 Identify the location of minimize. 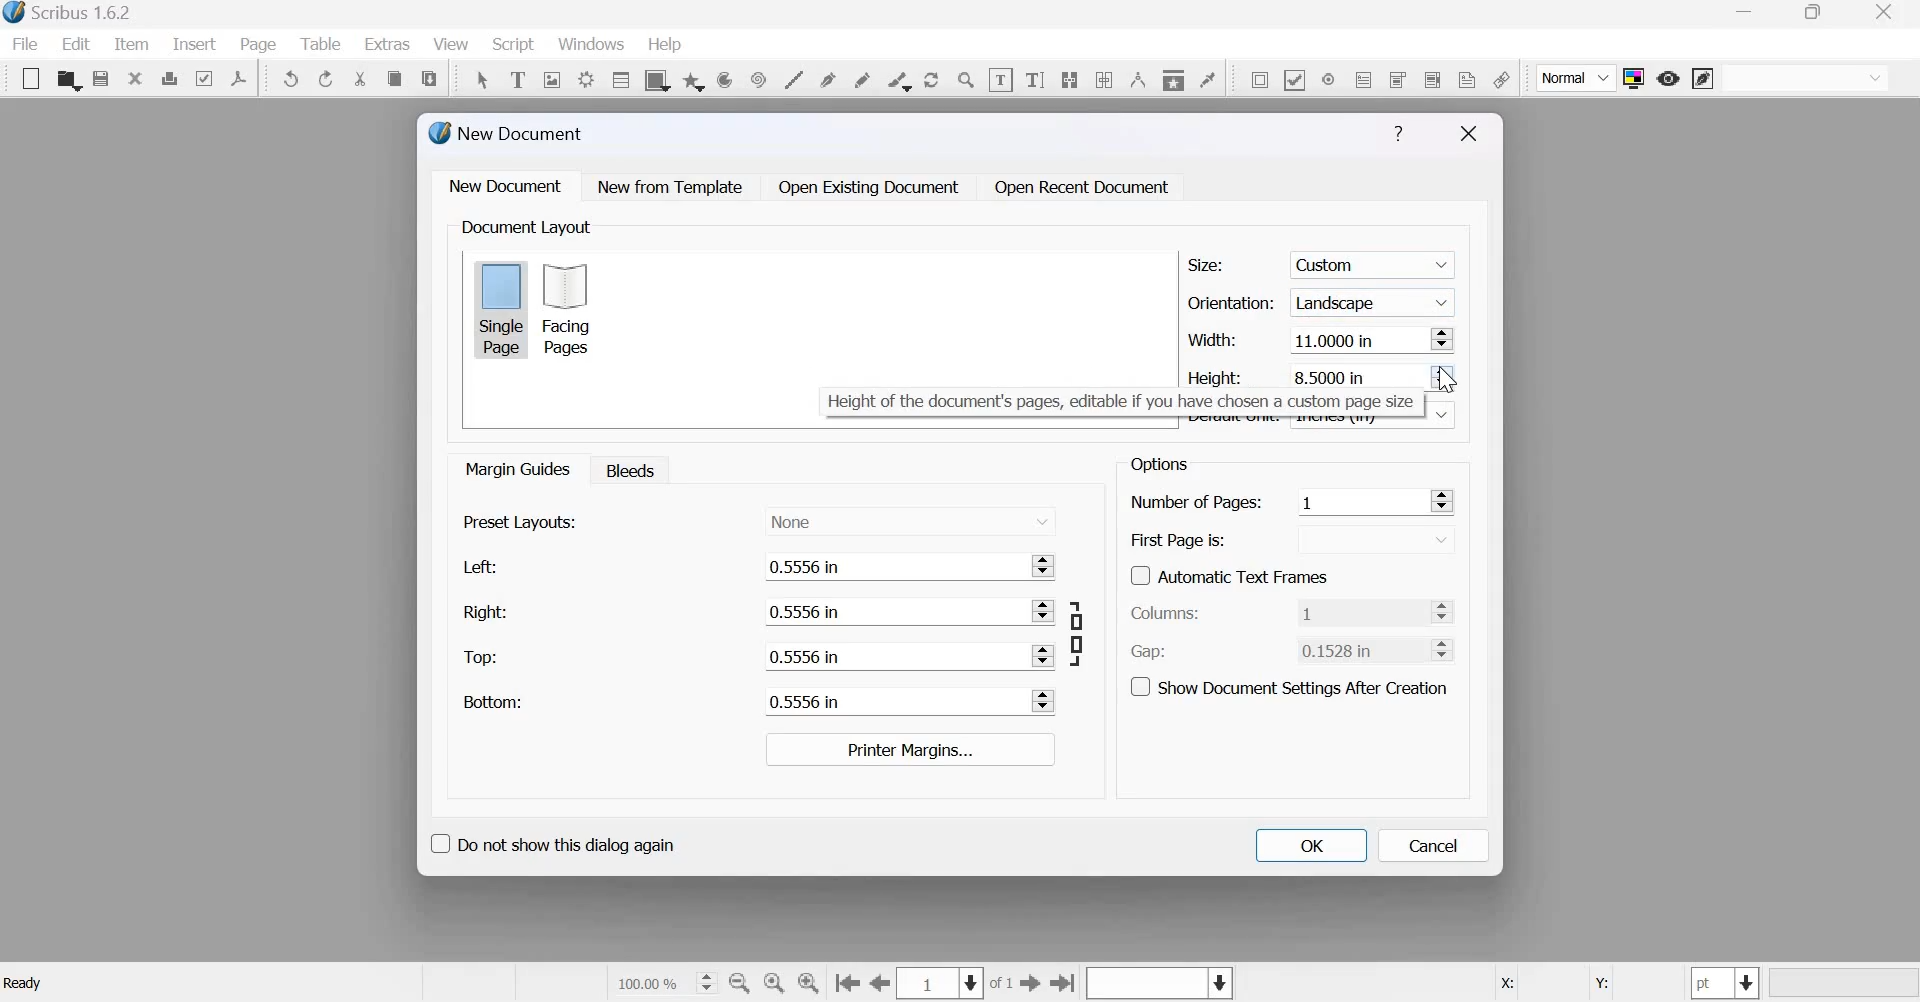
(1747, 14).